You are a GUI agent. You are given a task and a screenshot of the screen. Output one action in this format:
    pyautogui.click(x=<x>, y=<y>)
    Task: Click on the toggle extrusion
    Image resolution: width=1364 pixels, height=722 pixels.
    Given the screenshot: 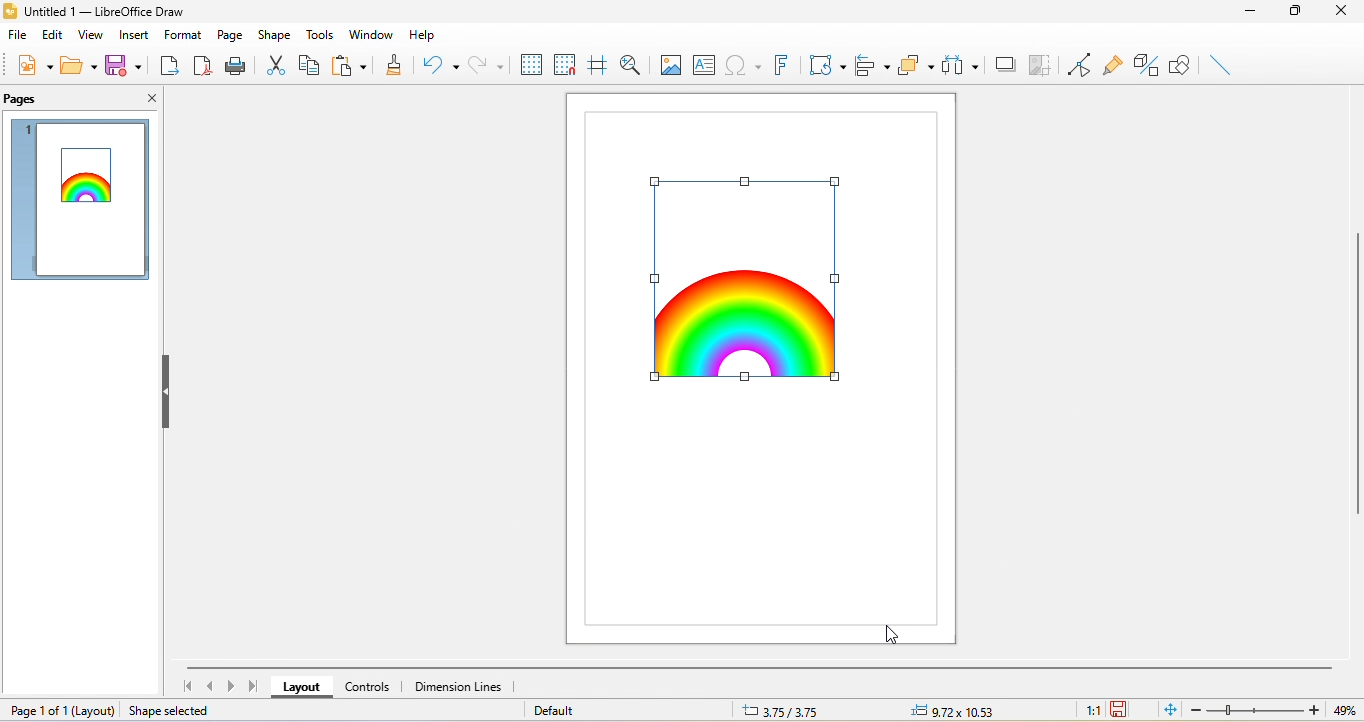 What is the action you would take?
    pyautogui.click(x=1146, y=65)
    